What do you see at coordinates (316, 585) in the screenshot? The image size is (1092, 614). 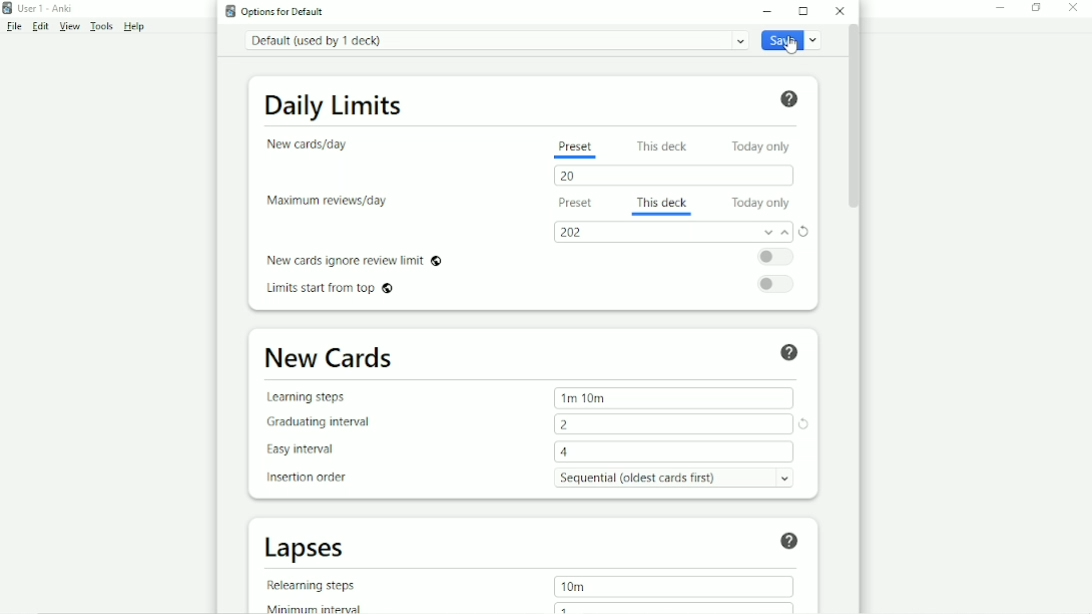 I see `Relearning steps` at bounding box center [316, 585].